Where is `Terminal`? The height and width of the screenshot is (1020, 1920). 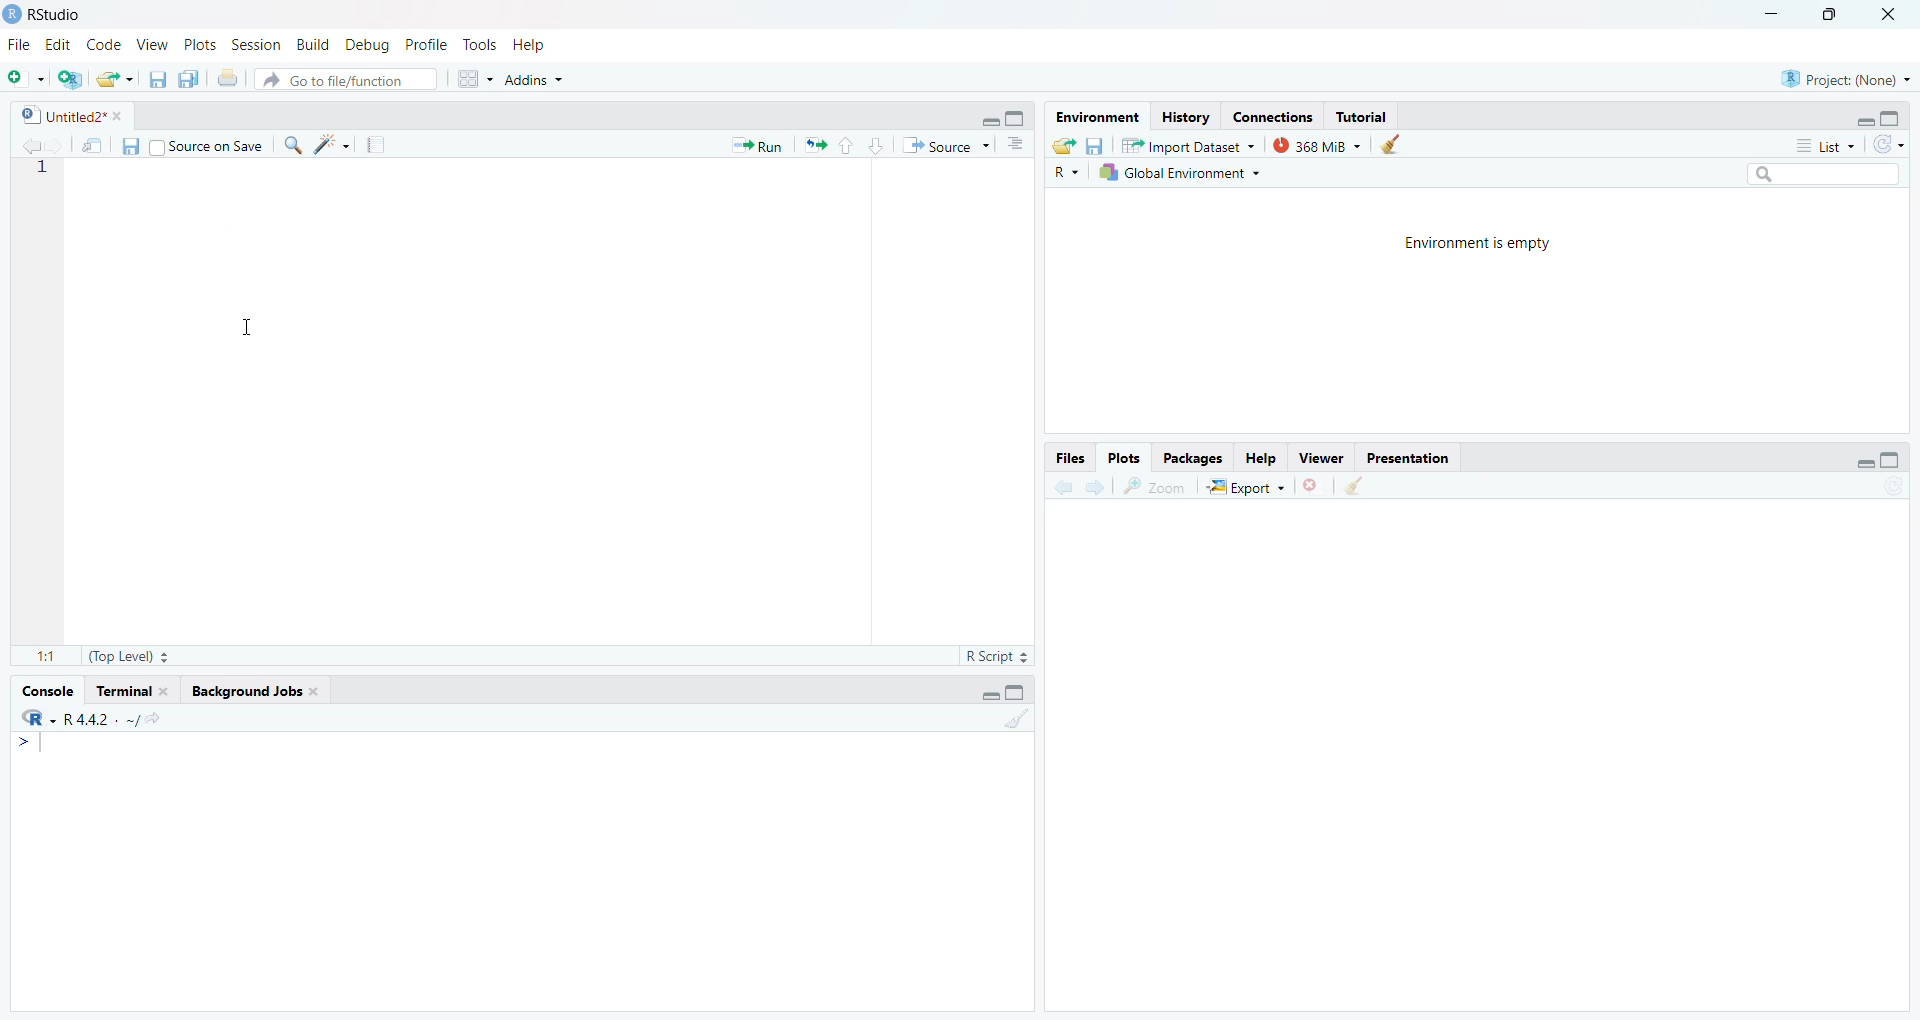 Terminal is located at coordinates (134, 691).